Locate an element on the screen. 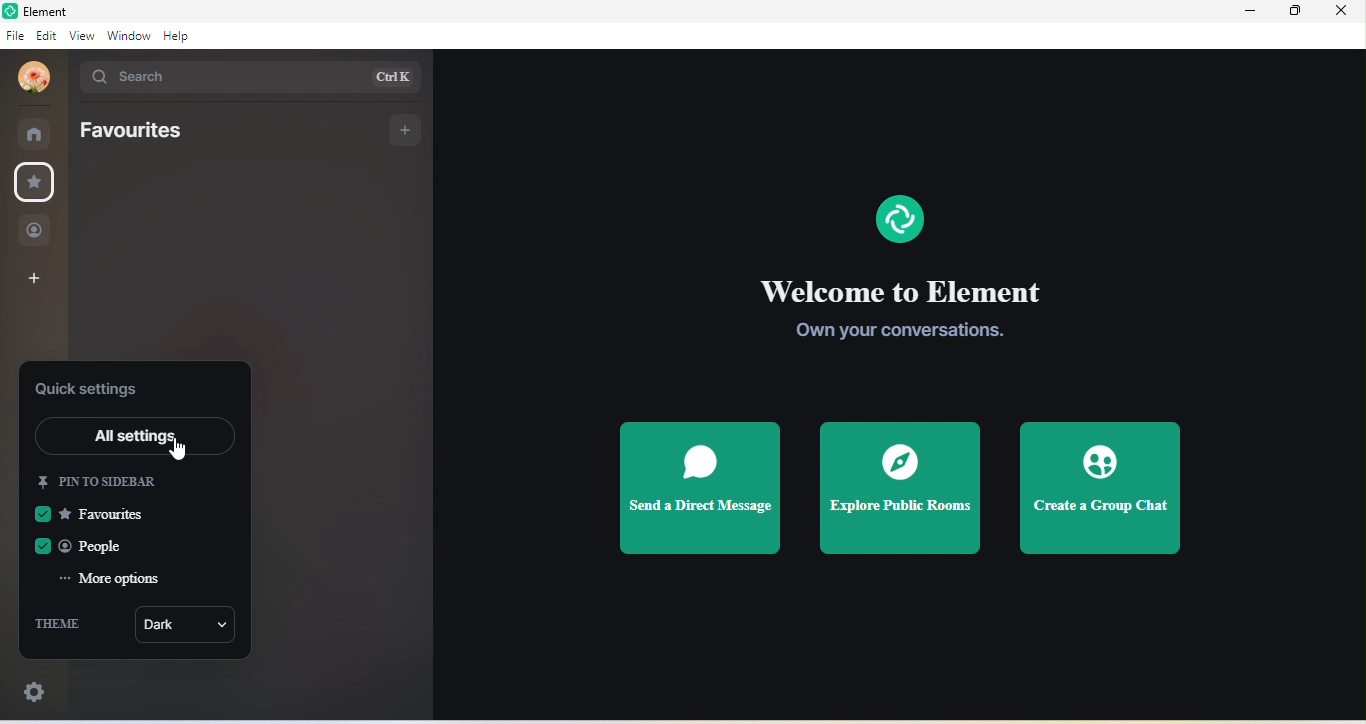 The width and height of the screenshot is (1366, 724). rooms is located at coordinates (36, 132).